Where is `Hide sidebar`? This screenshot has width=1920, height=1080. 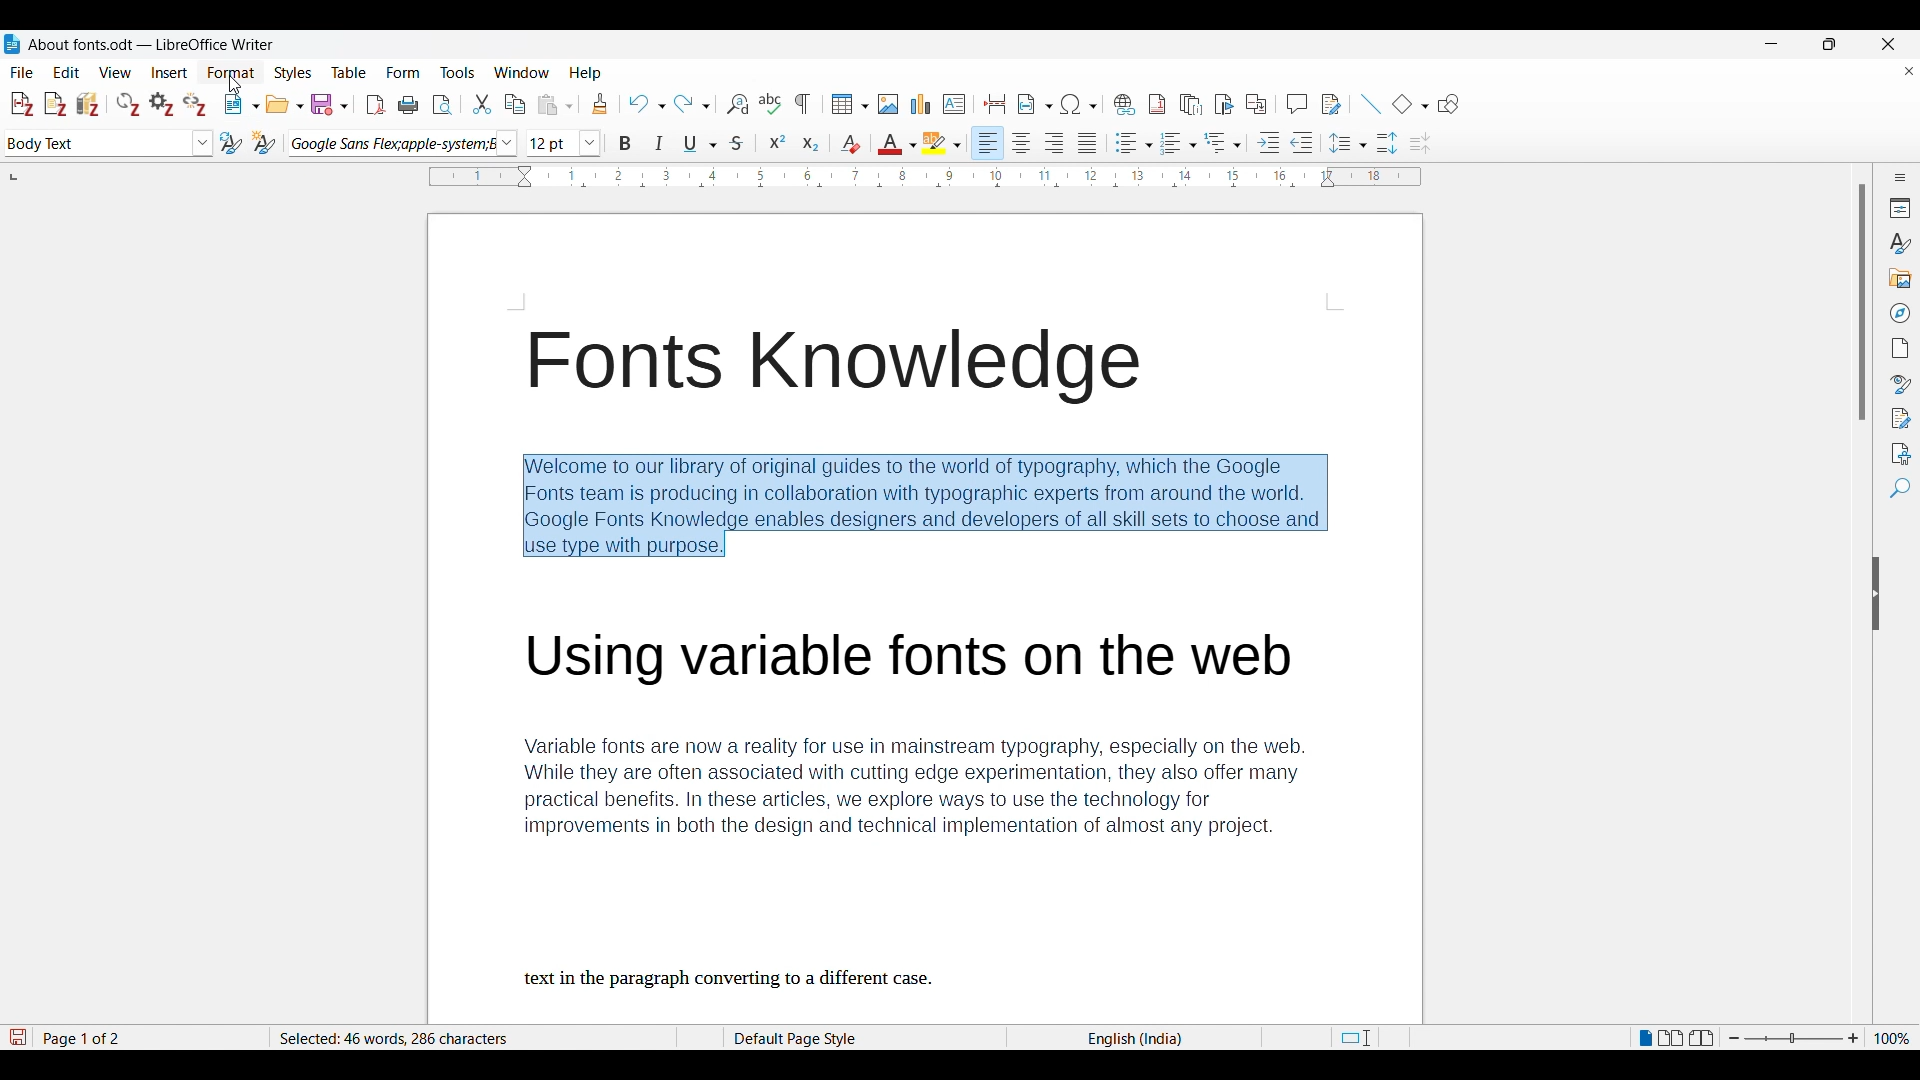 Hide sidebar is located at coordinates (1876, 593).